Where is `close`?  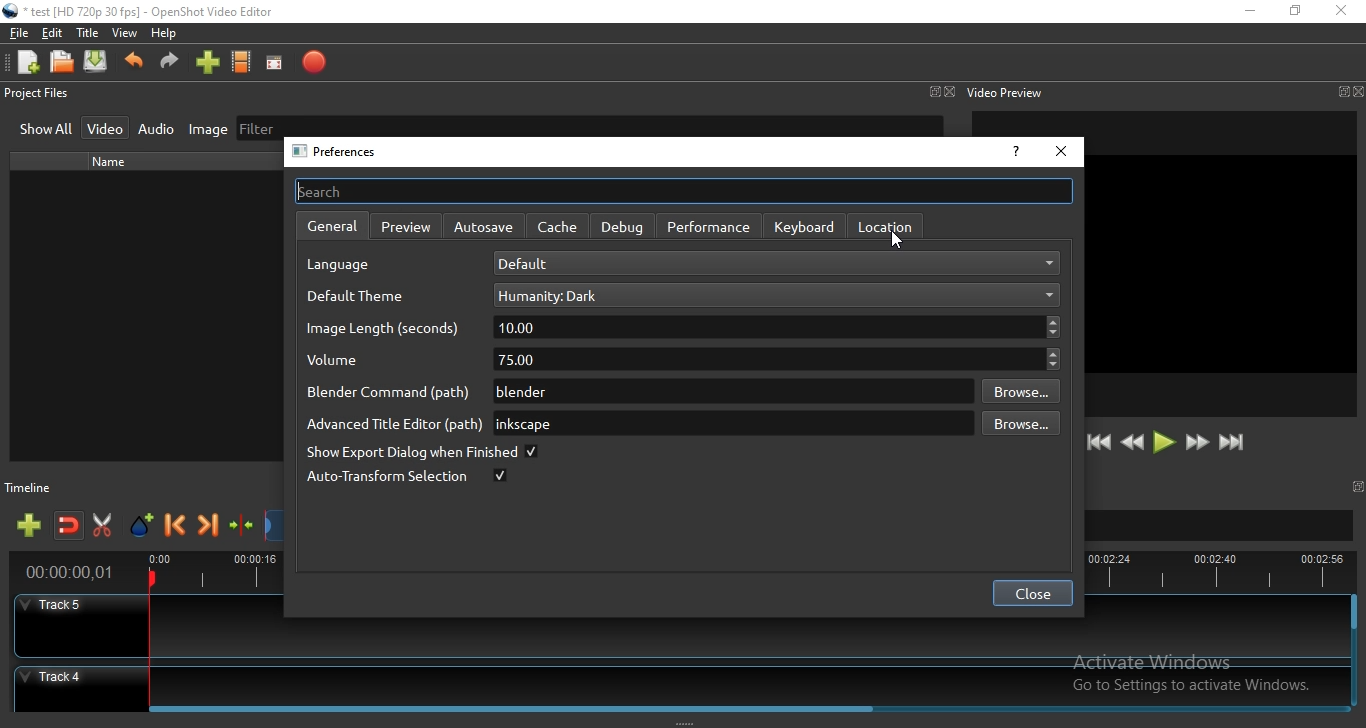
close is located at coordinates (1357, 91).